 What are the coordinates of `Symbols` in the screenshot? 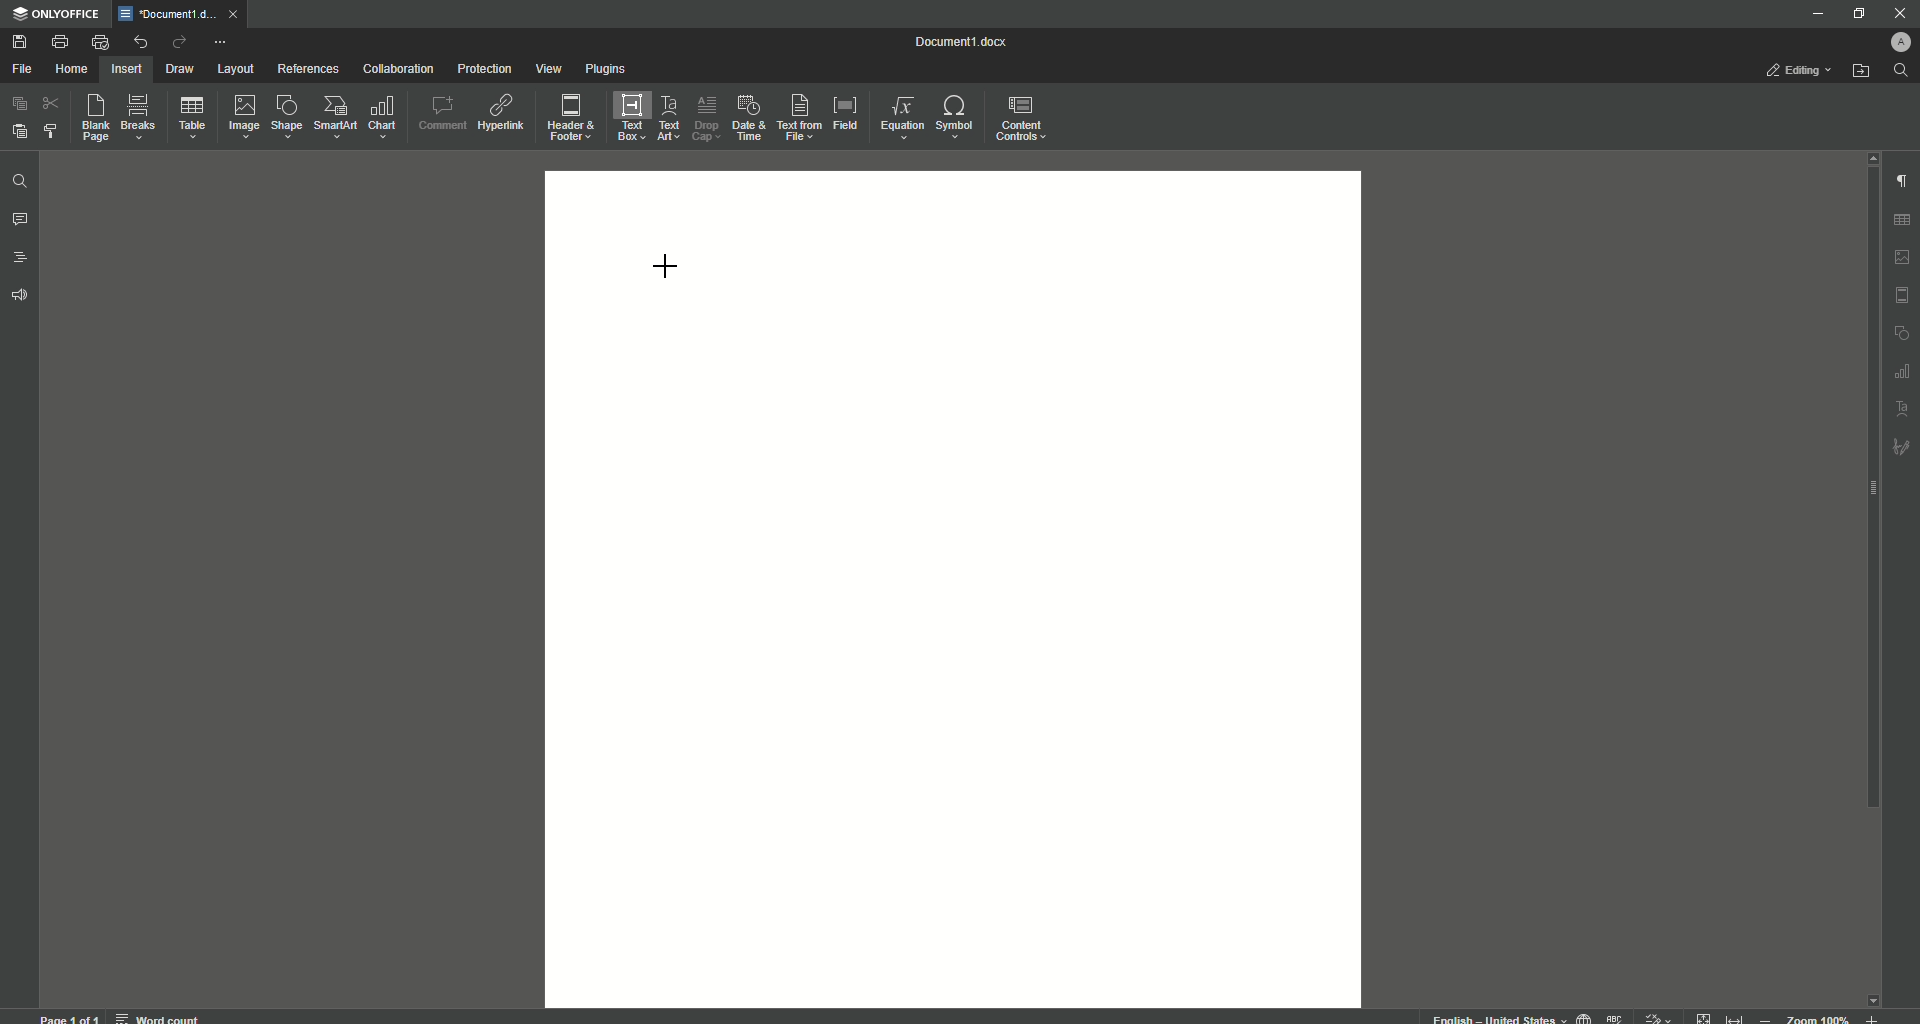 It's located at (953, 117).